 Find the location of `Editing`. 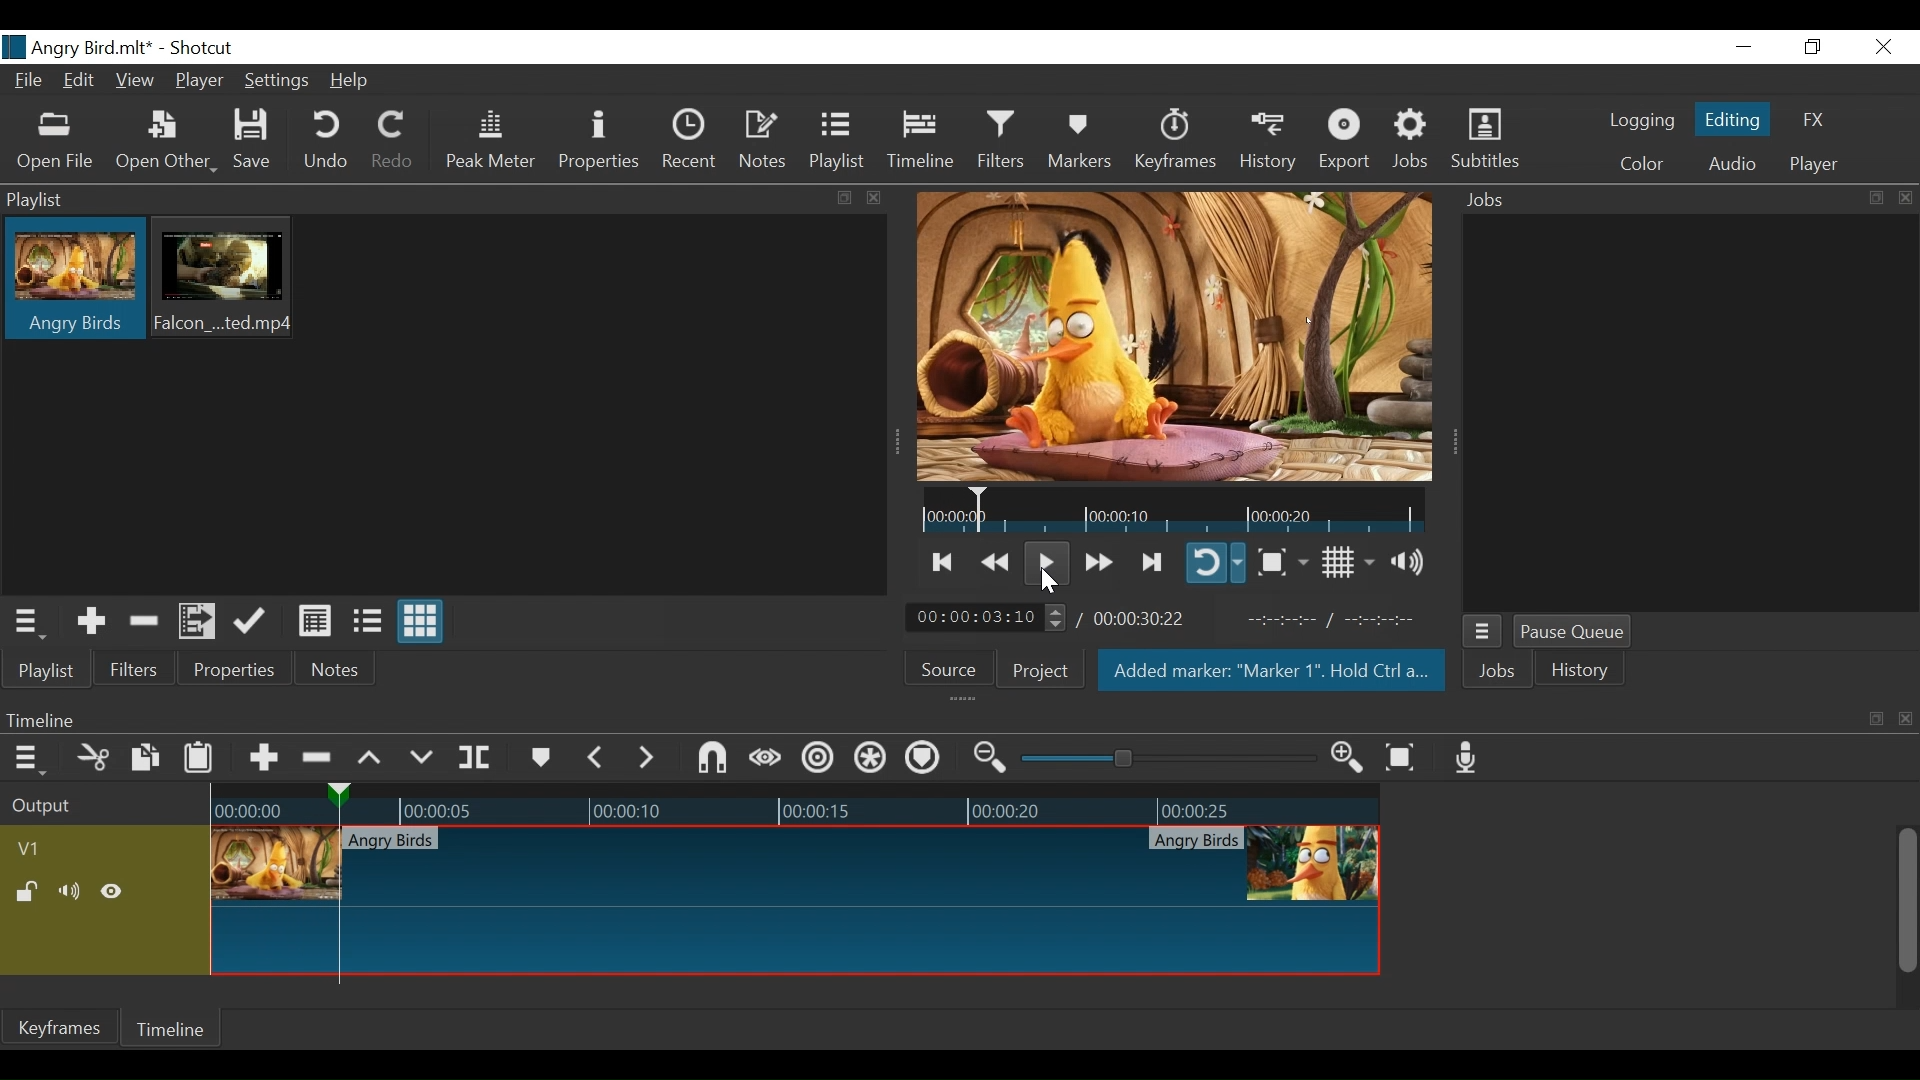

Editing is located at coordinates (1733, 122).